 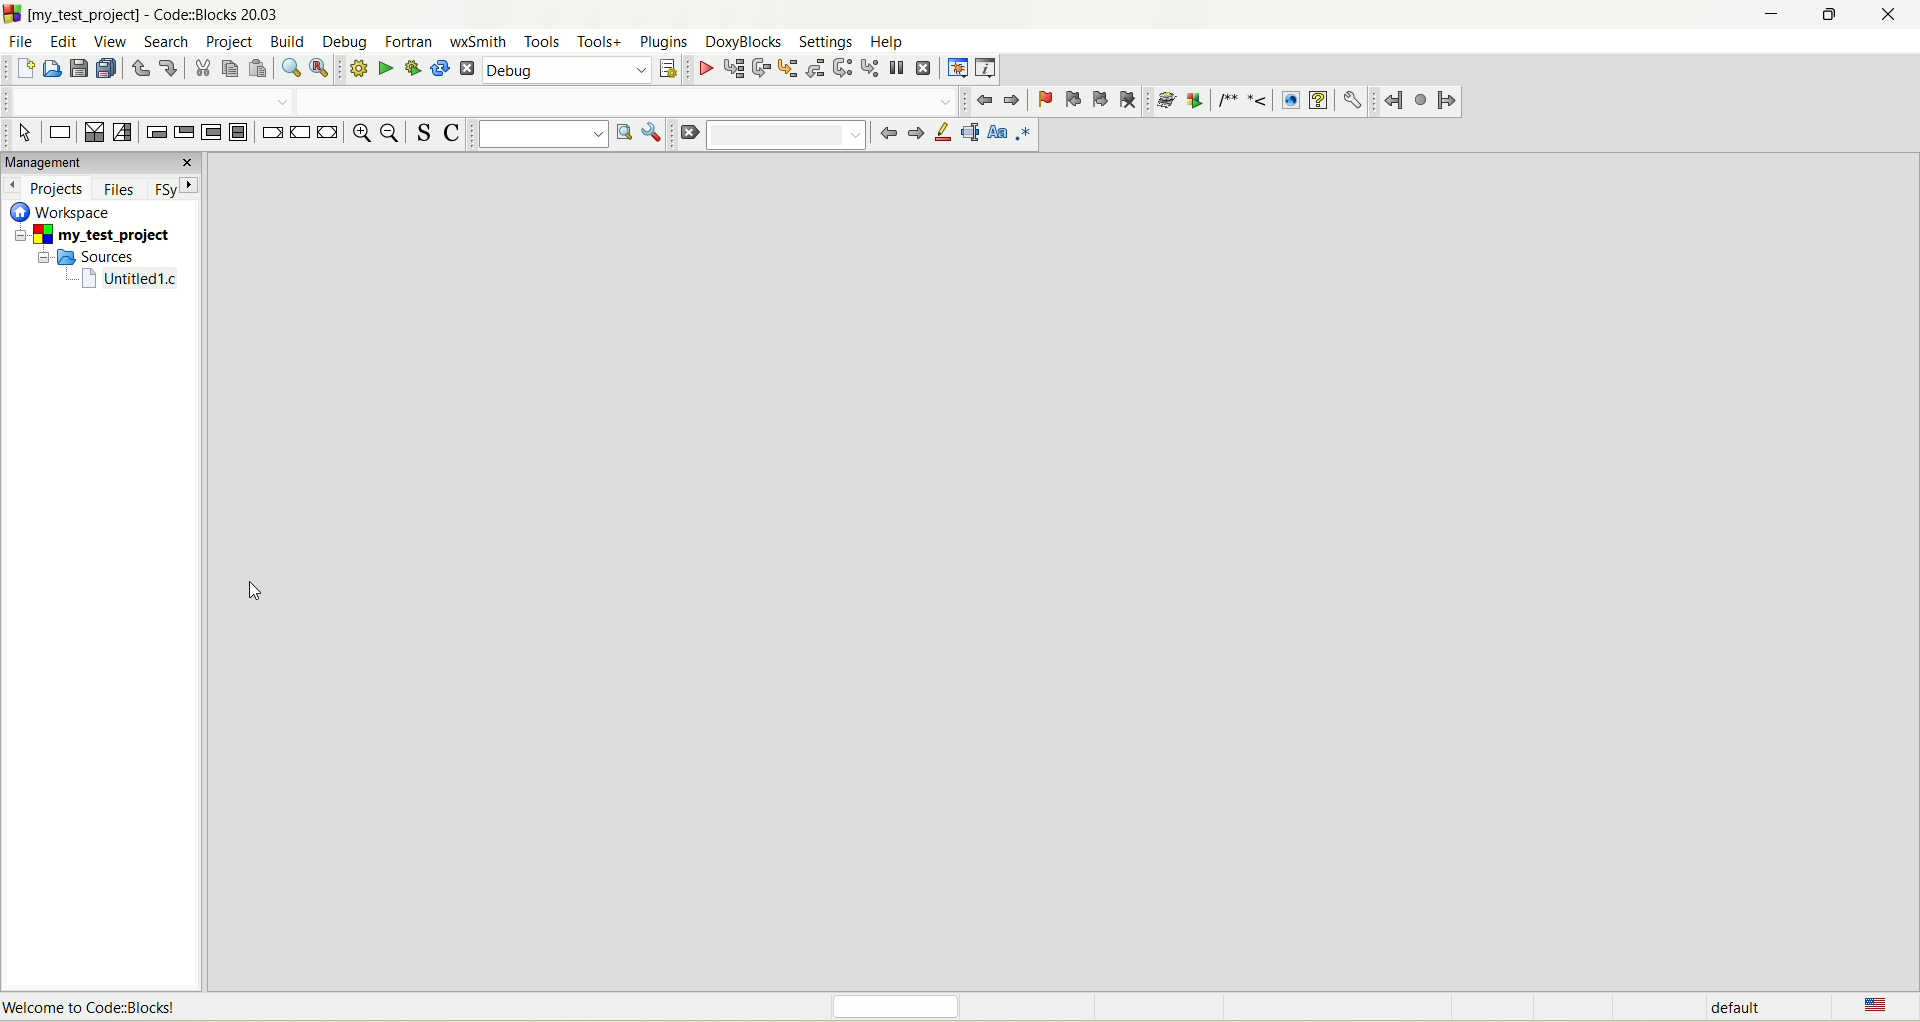 What do you see at coordinates (686, 135) in the screenshot?
I see `clear` at bounding box center [686, 135].